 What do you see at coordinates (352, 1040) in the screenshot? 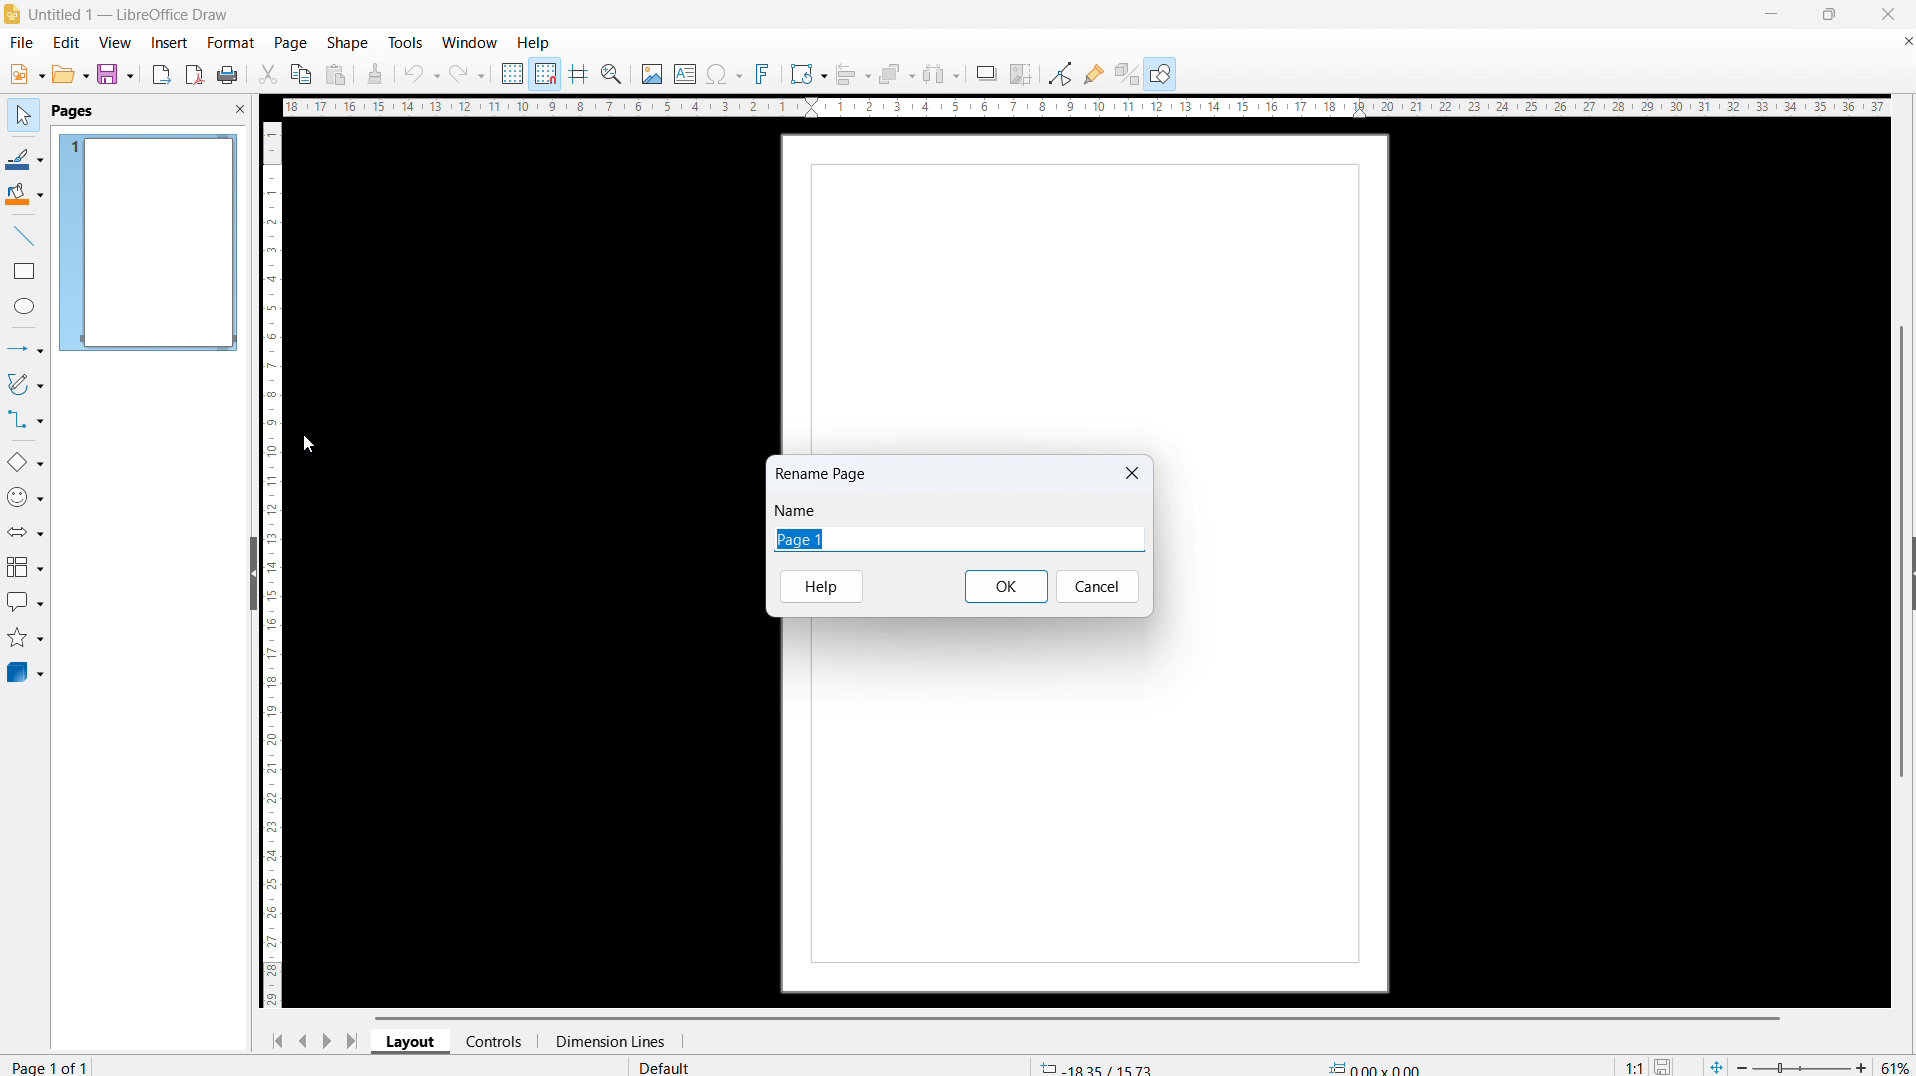
I see `go to last page` at bounding box center [352, 1040].